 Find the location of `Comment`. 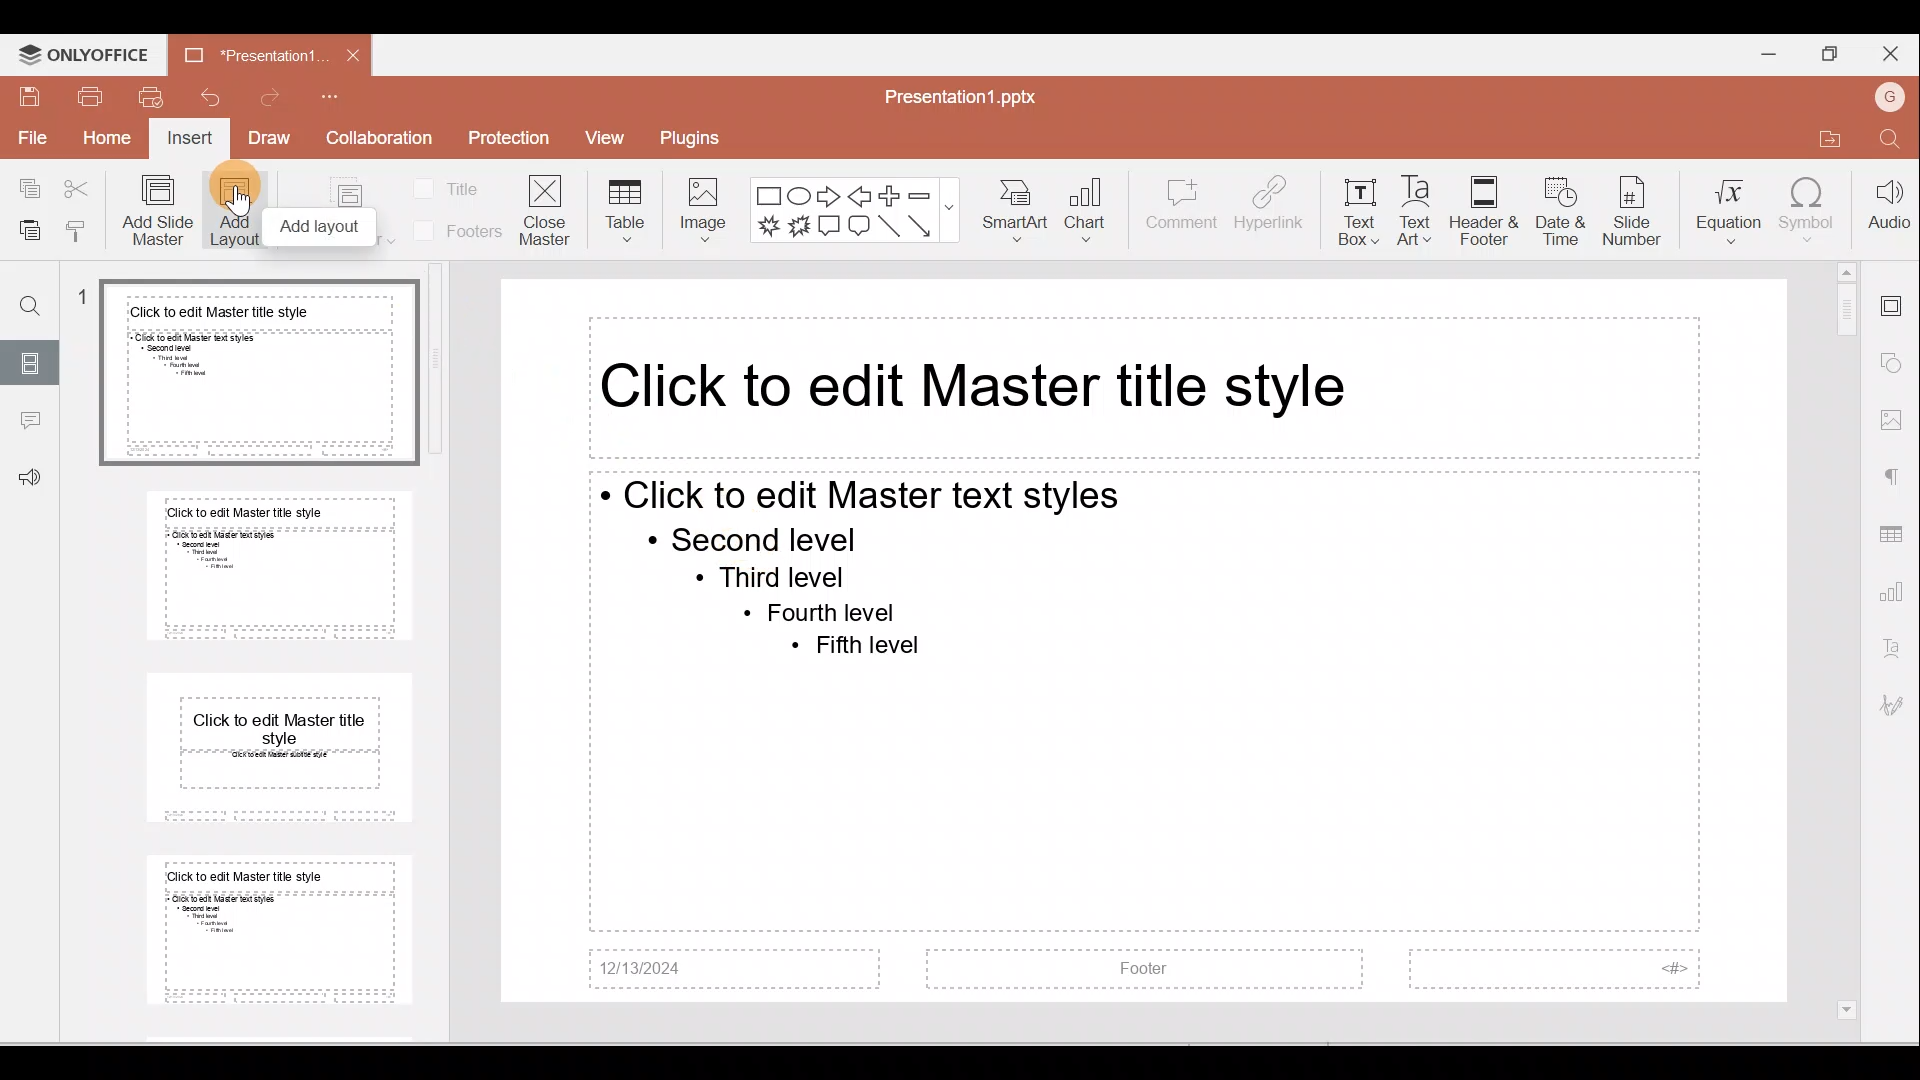

Comment is located at coordinates (1181, 210).